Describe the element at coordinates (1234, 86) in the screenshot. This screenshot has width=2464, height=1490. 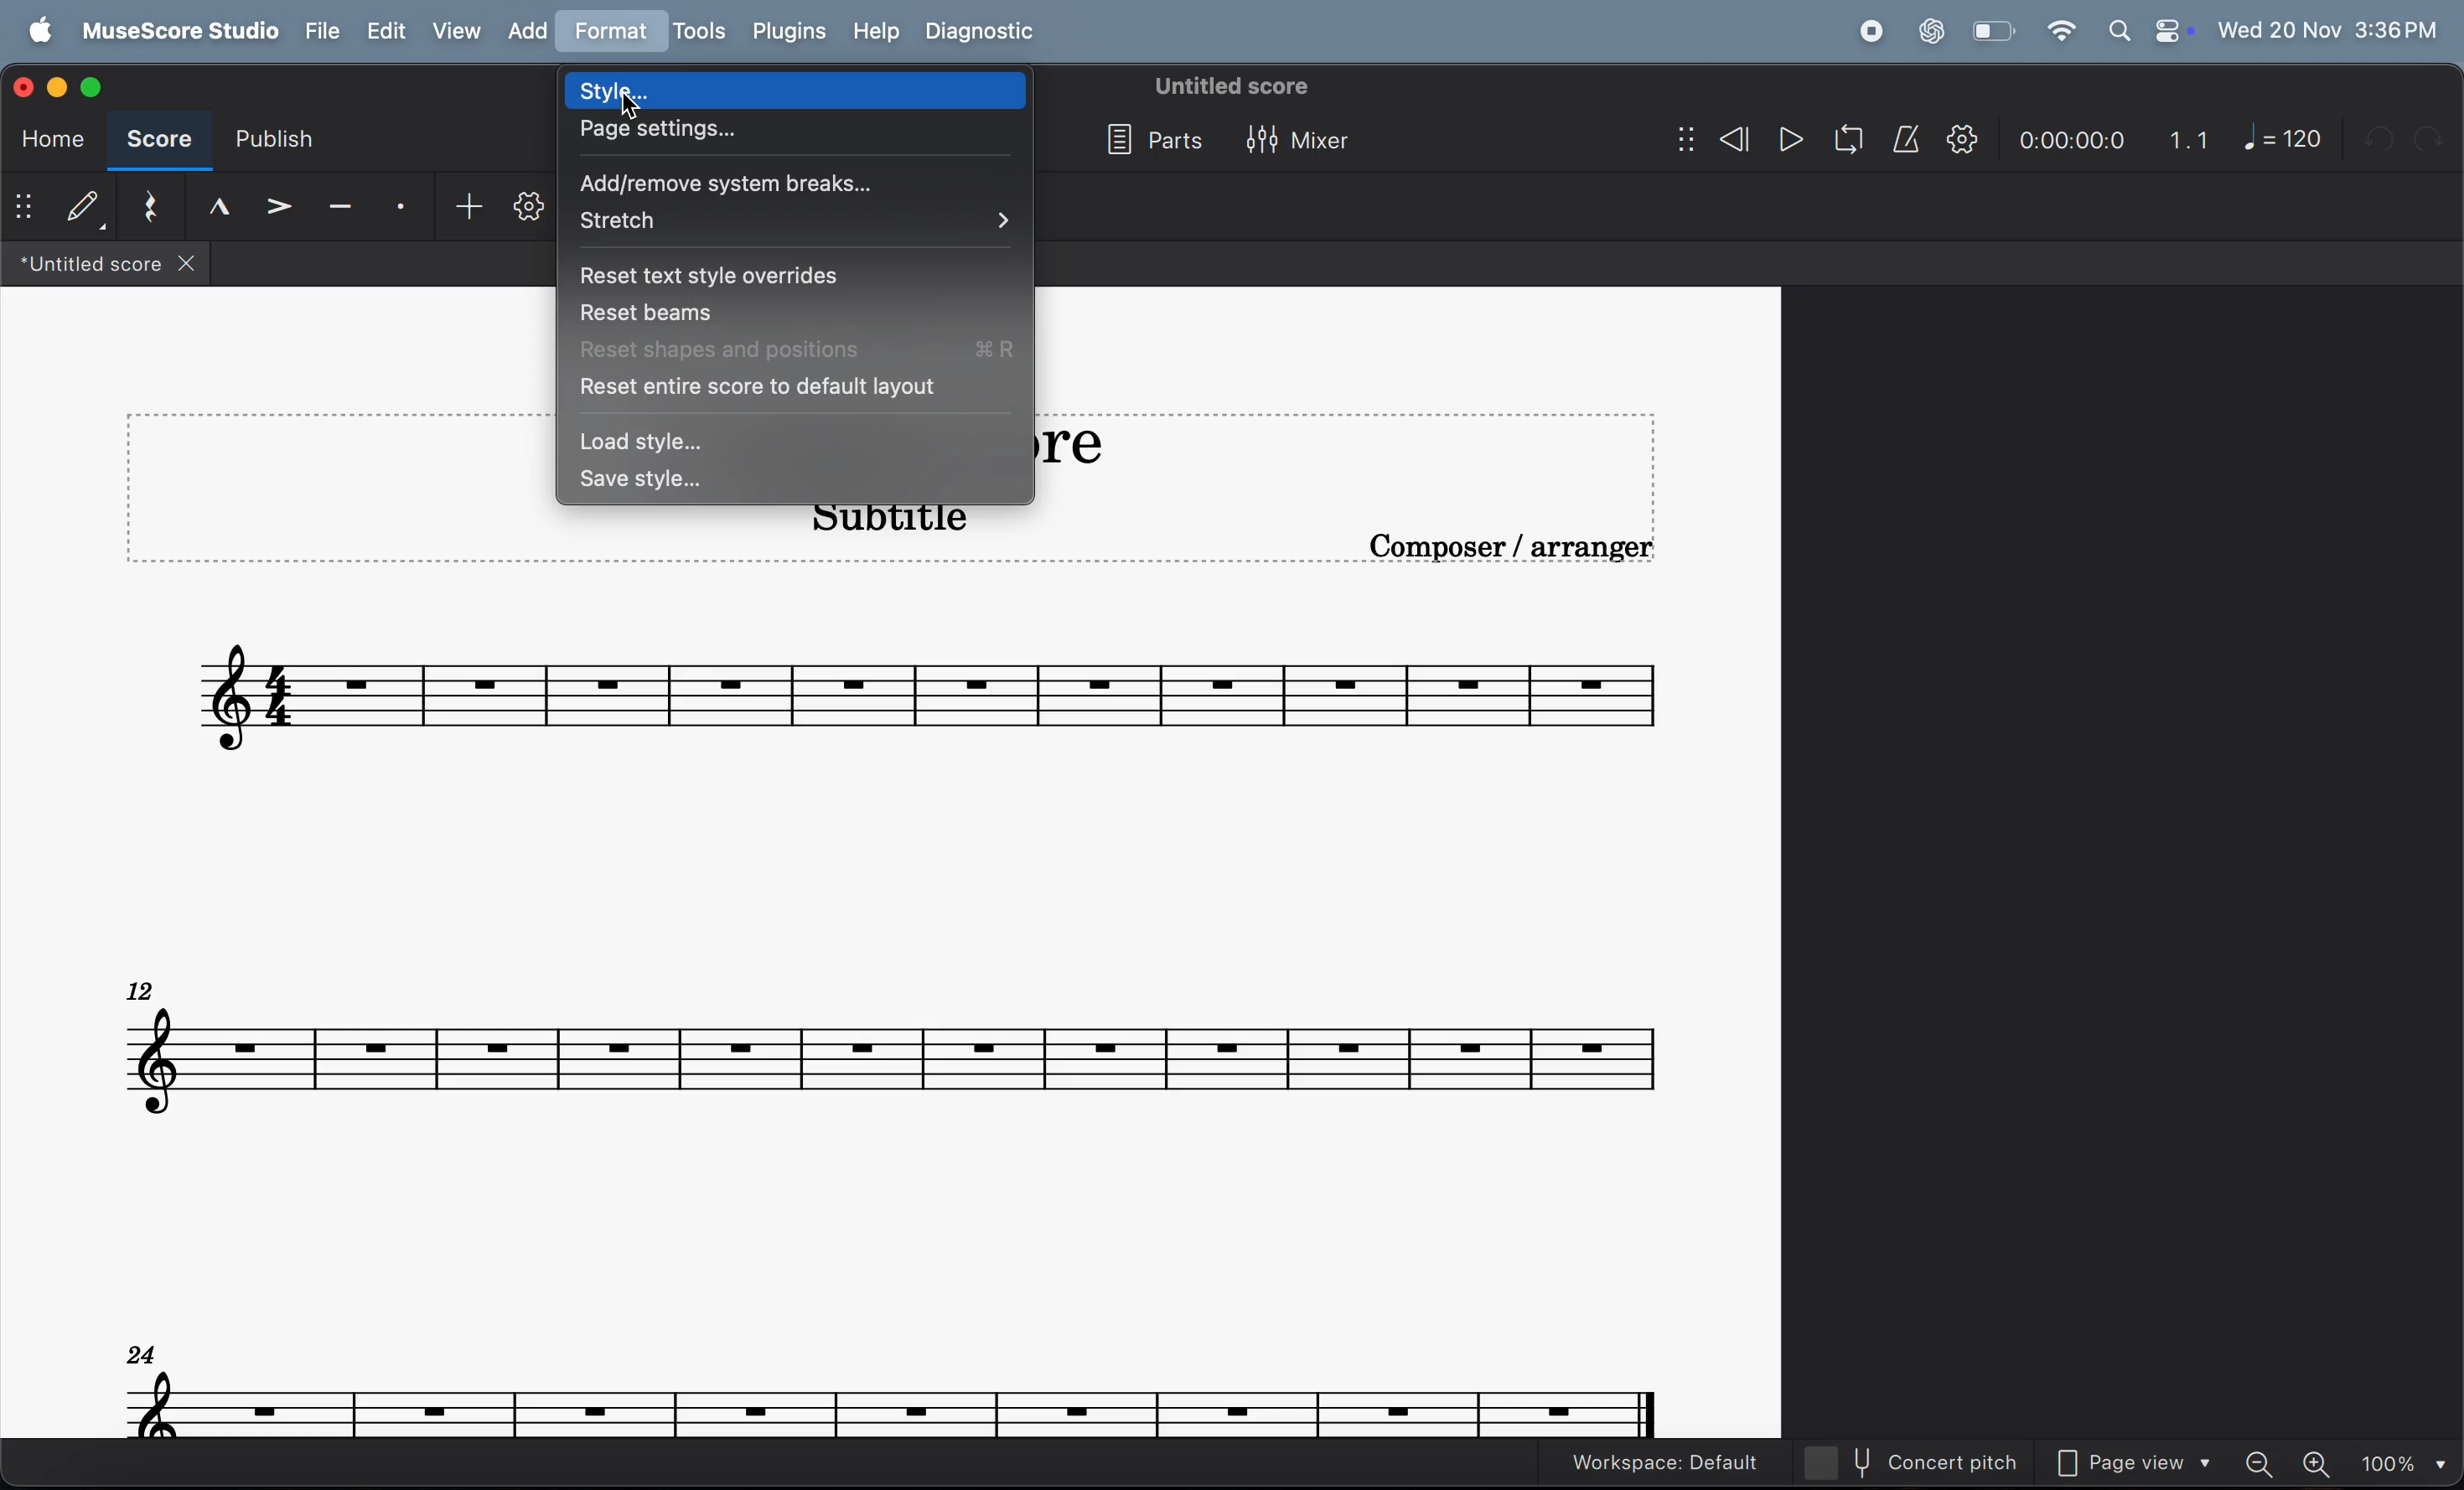
I see `untitled score` at that location.